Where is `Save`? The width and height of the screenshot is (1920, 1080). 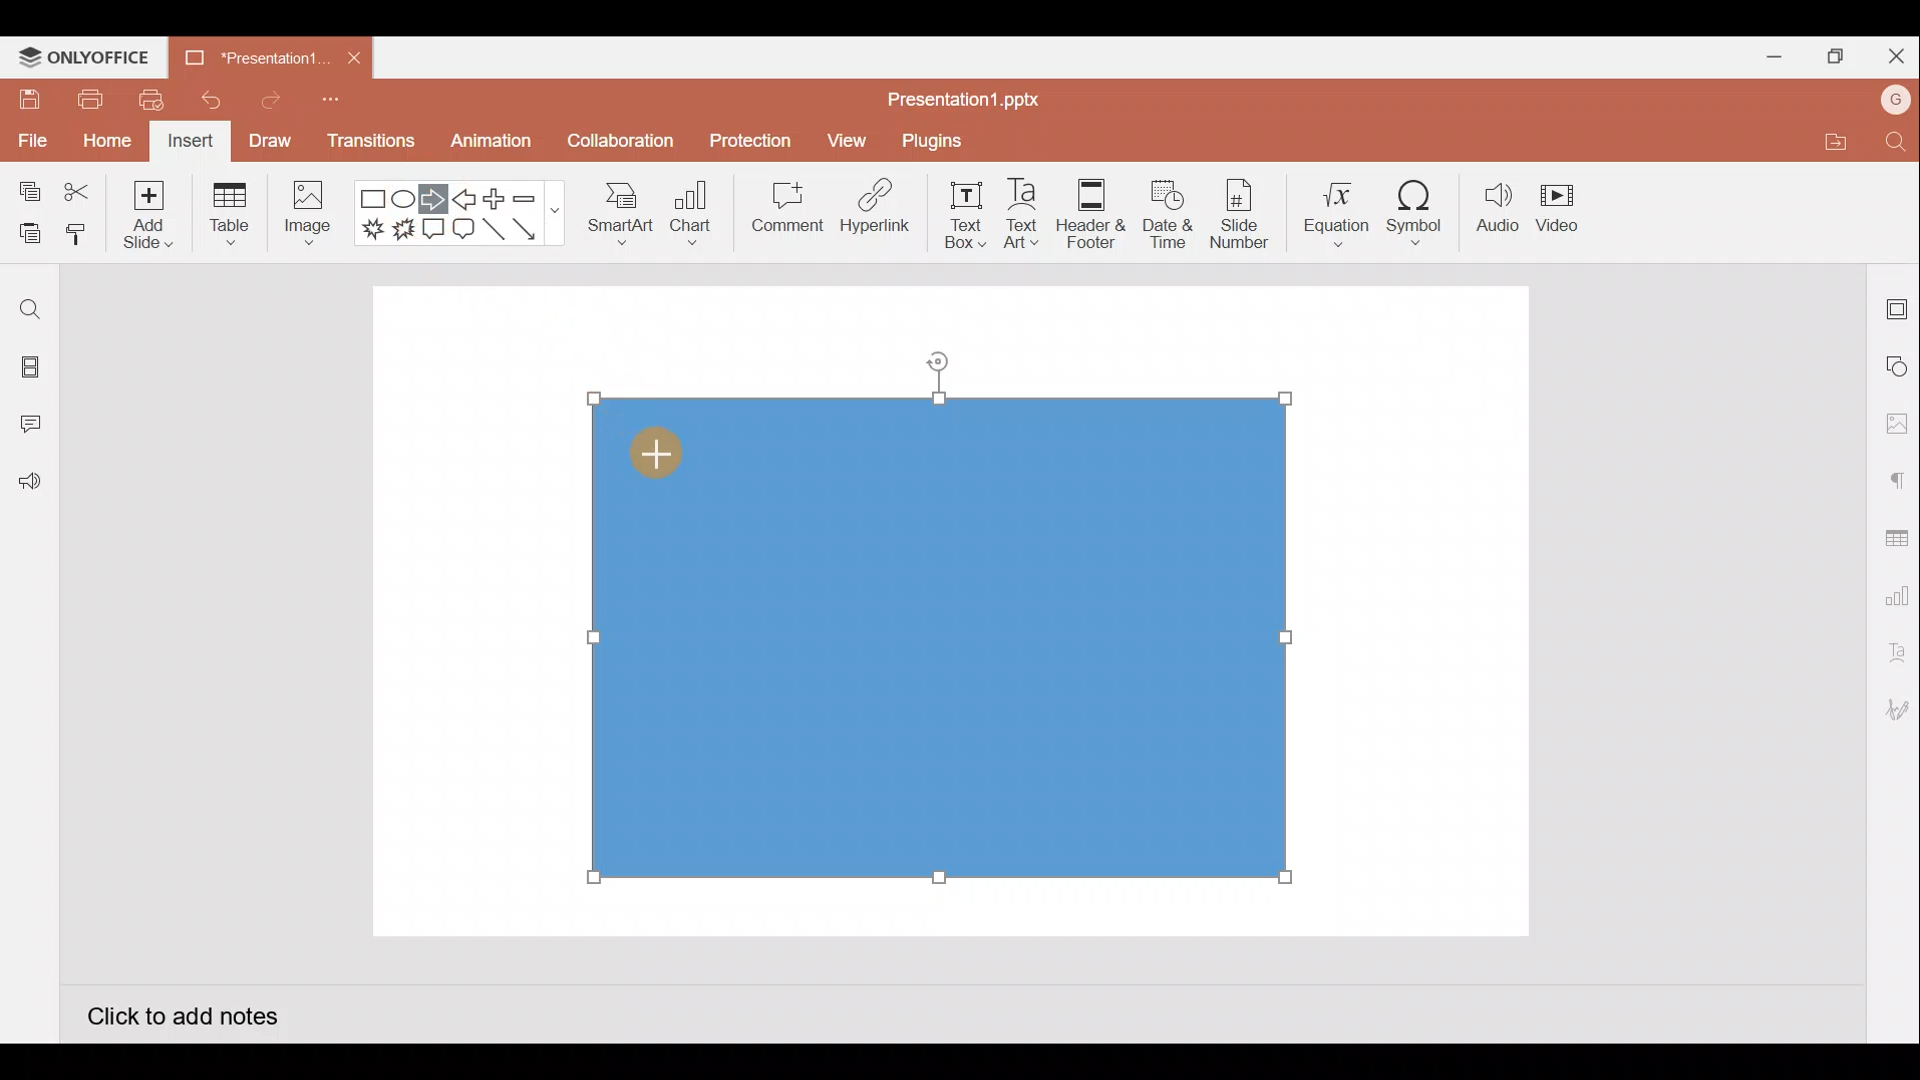 Save is located at coordinates (26, 98).